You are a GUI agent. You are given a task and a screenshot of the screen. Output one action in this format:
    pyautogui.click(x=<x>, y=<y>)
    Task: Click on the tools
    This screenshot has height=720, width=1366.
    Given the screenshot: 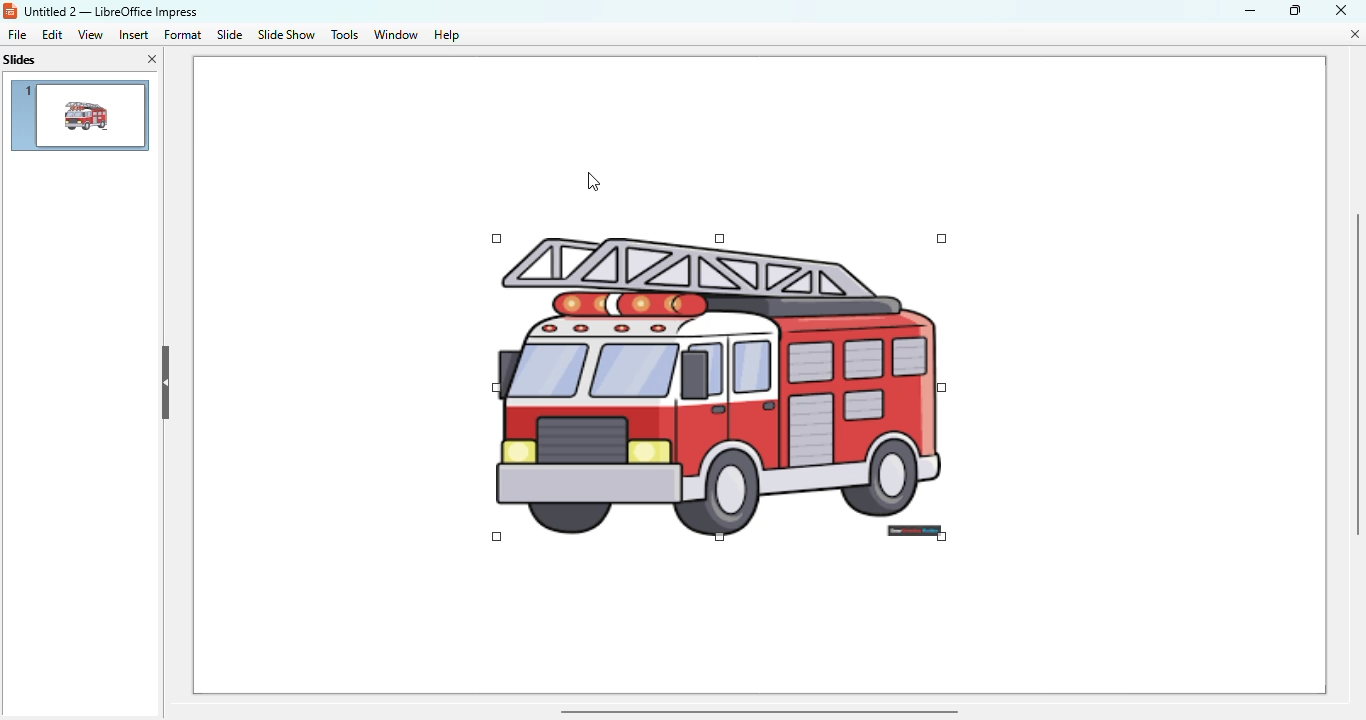 What is the action you would take?
    pyautogui.click(x=344, y=35)
    